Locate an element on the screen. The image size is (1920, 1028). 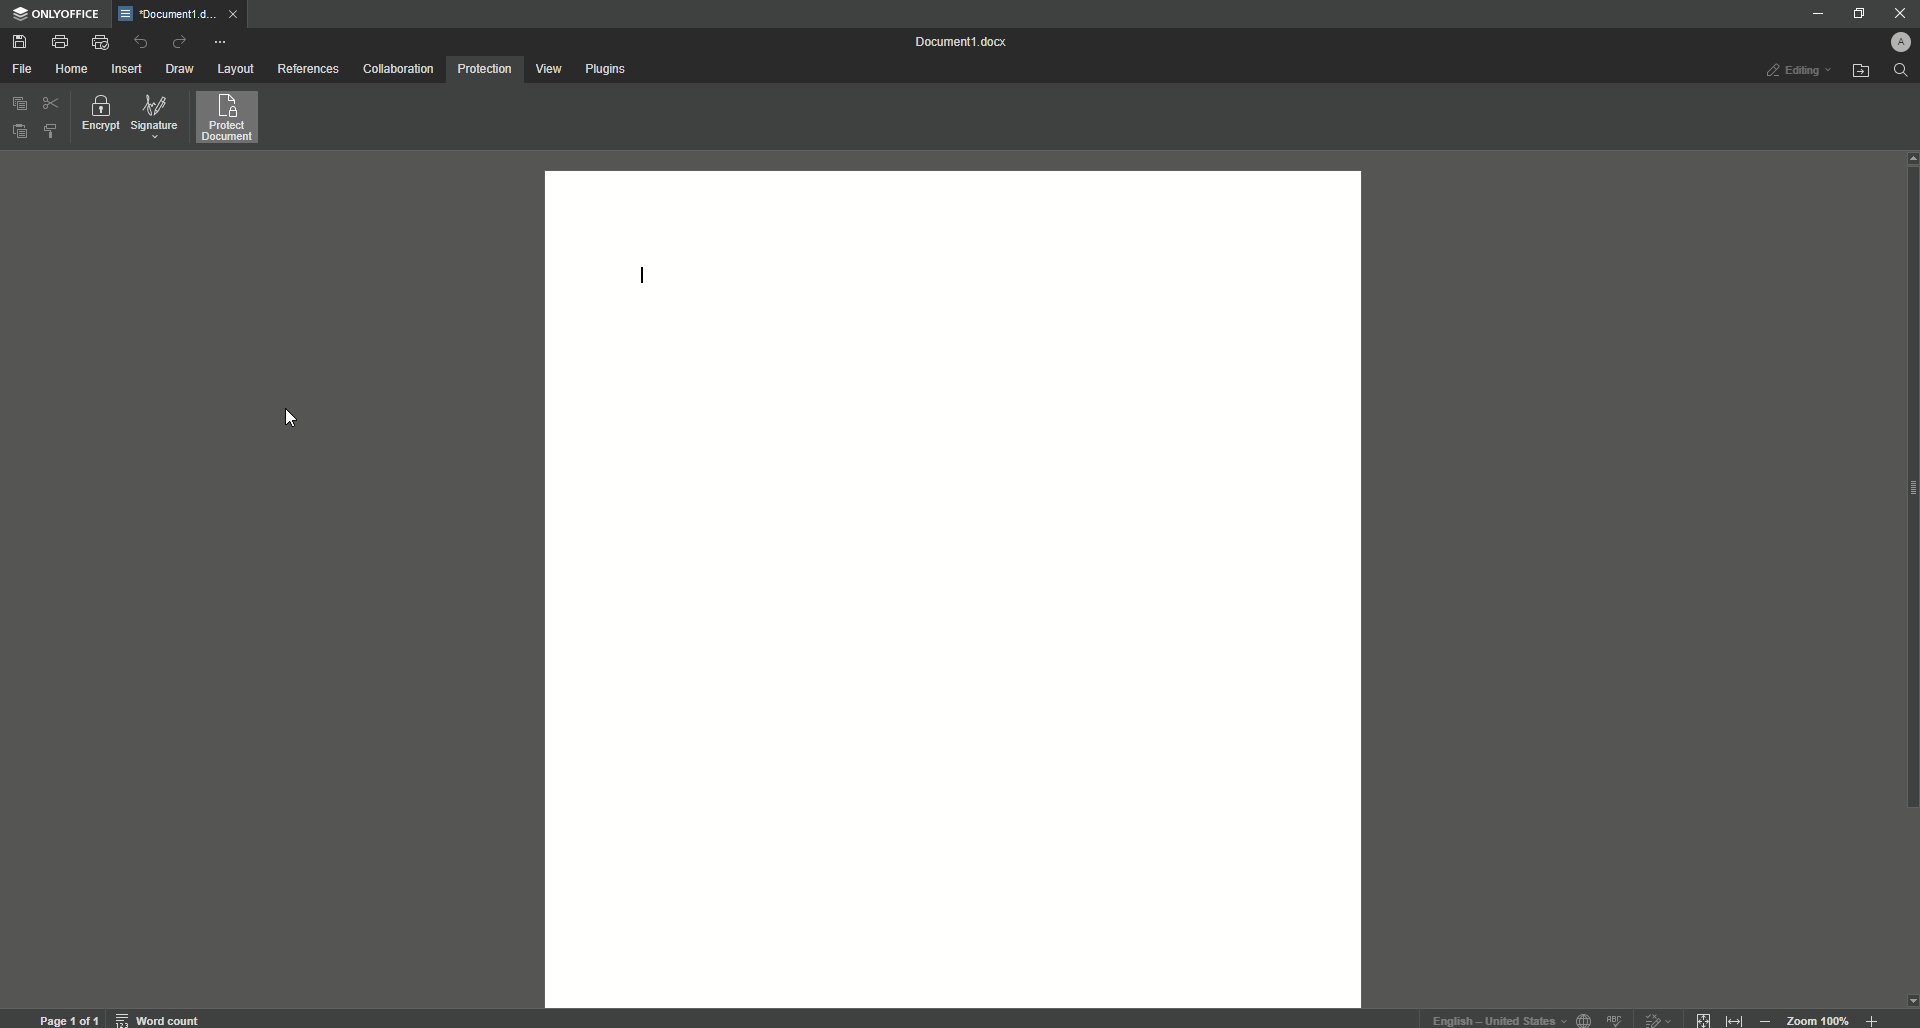
ONLYOFFICE is located at coordinates (60, 15).